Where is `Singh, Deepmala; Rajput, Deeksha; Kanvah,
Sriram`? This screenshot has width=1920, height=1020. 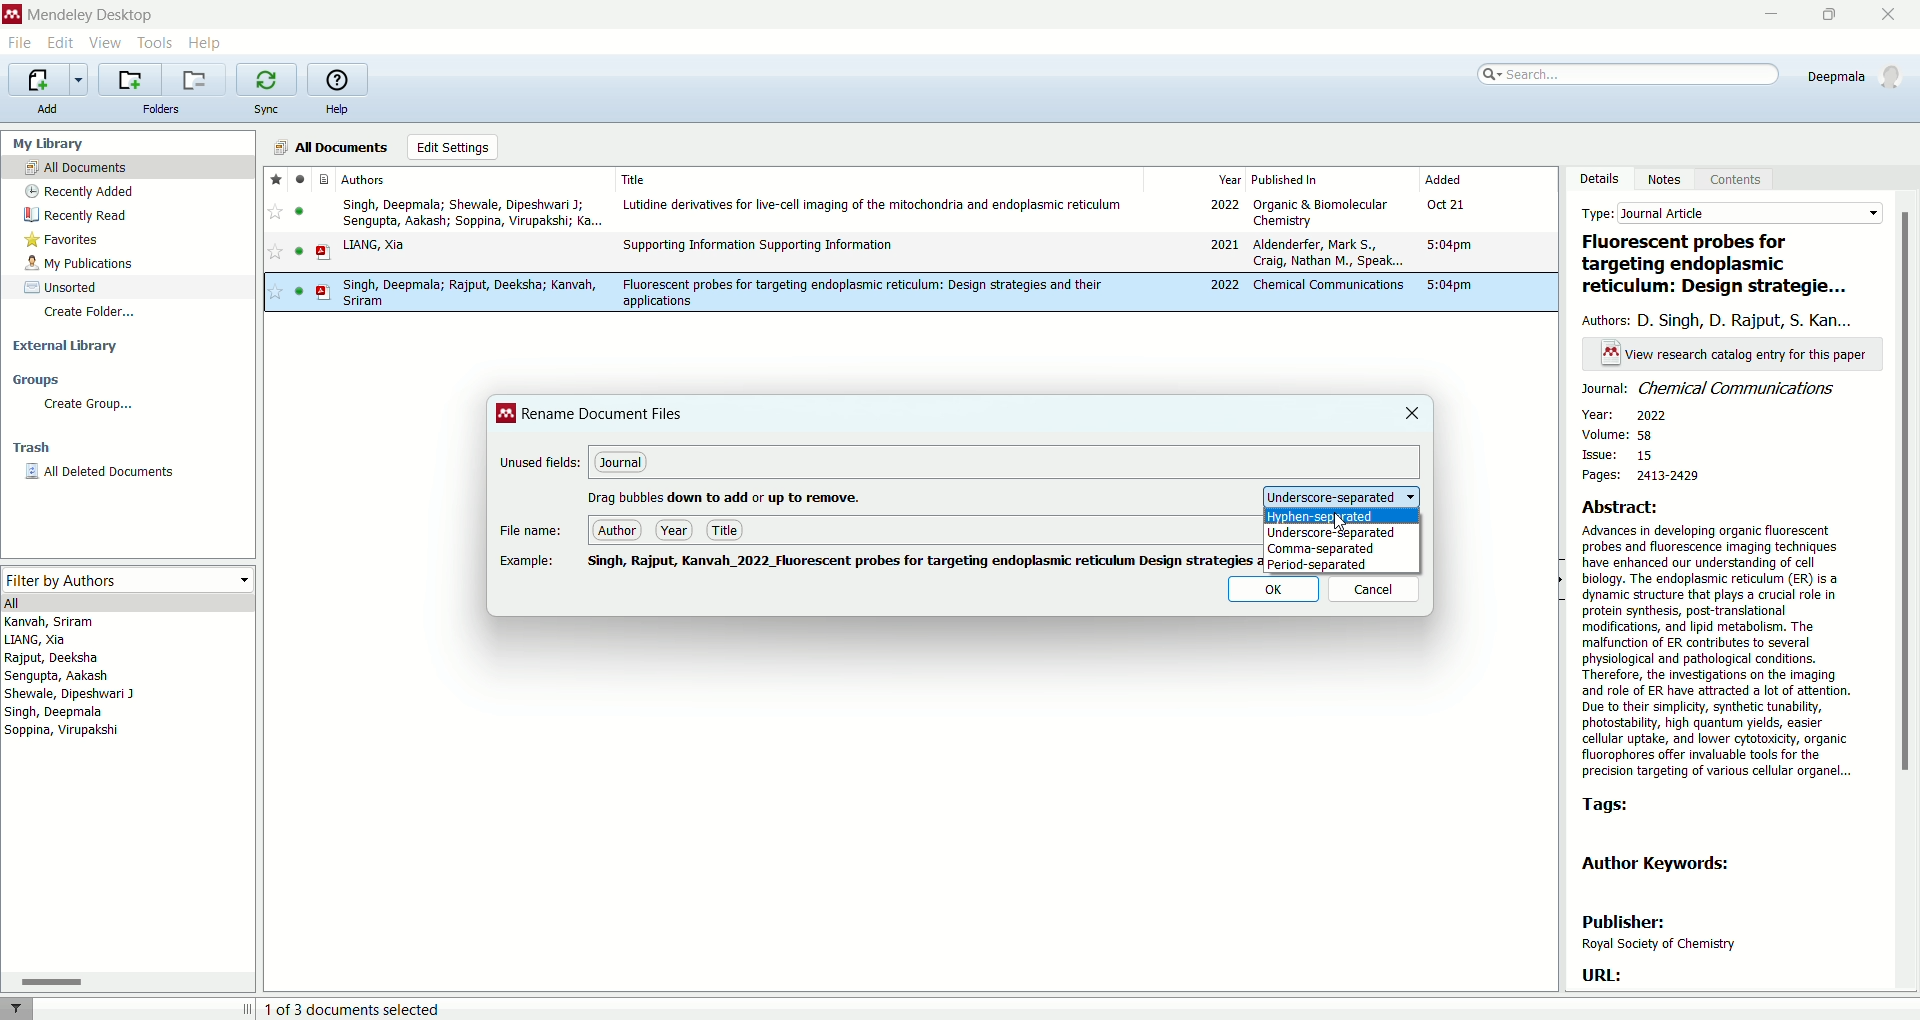
Singh, Deepmala; Rajput, Deeksha; Kanvah,
Sriram is located at coordinates (468, 294).